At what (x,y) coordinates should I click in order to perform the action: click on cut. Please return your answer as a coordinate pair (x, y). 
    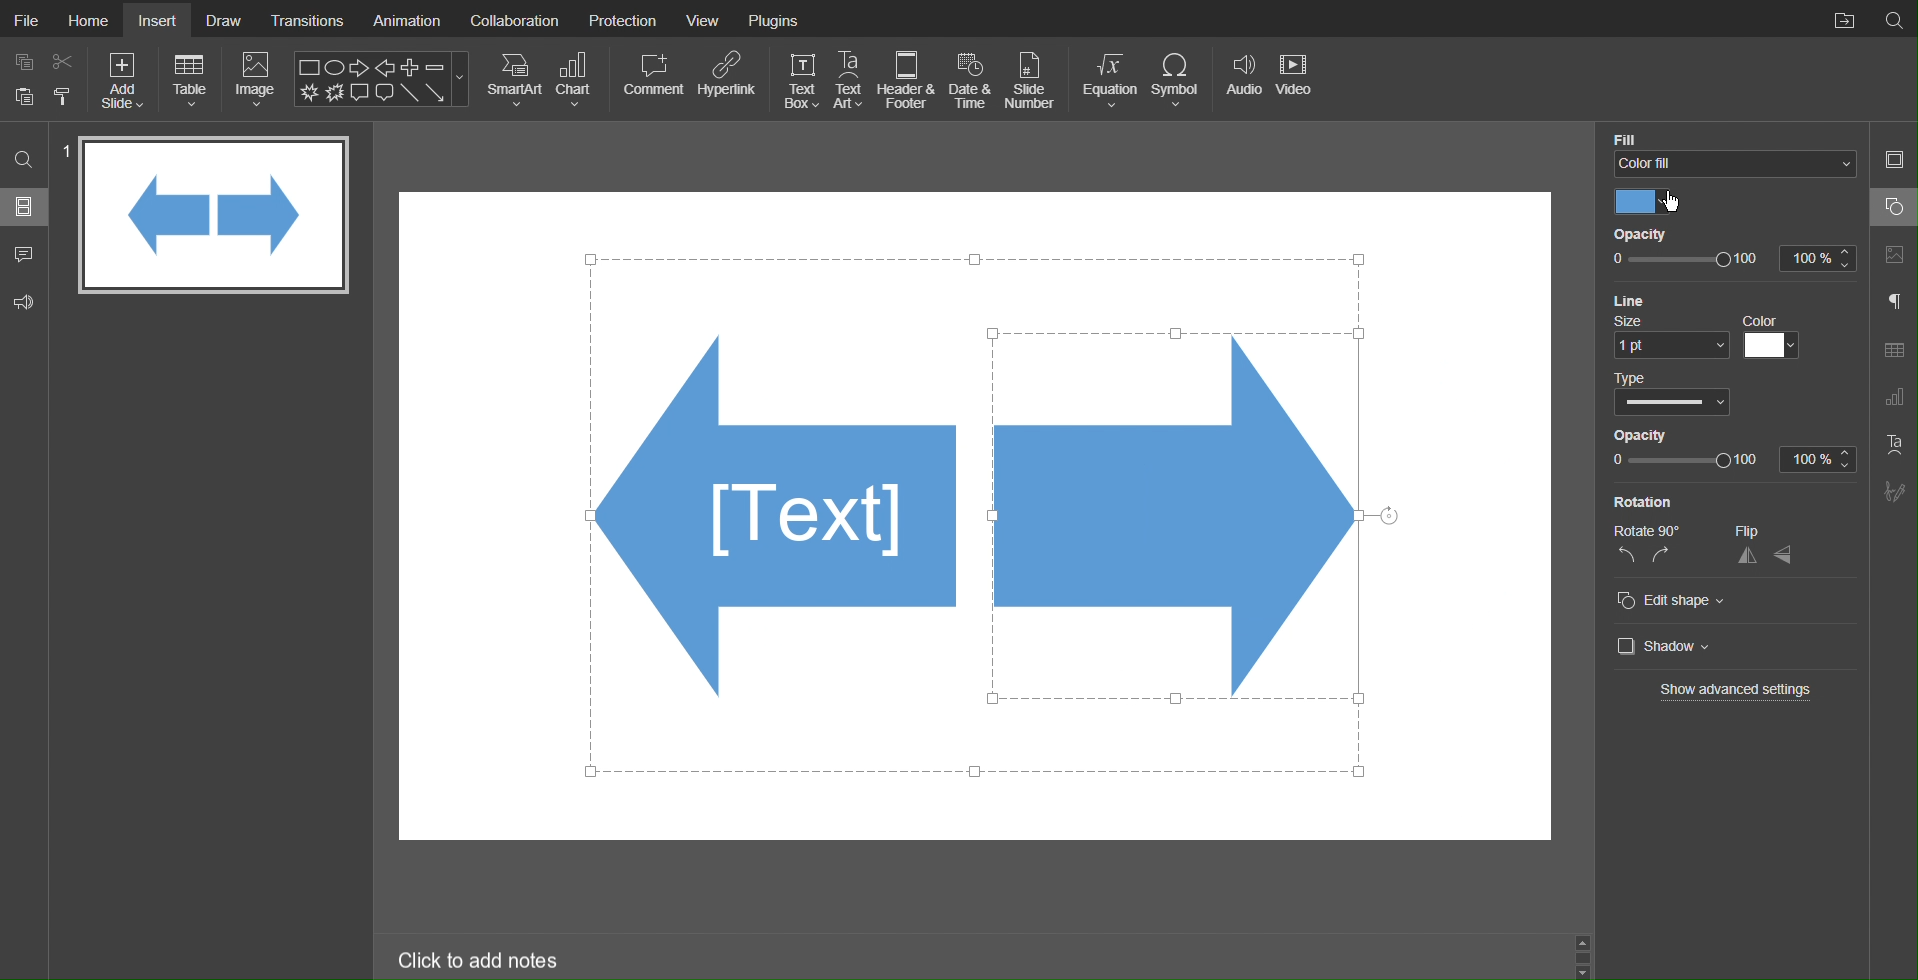
    Looking at the image, I should click on (64, 60).